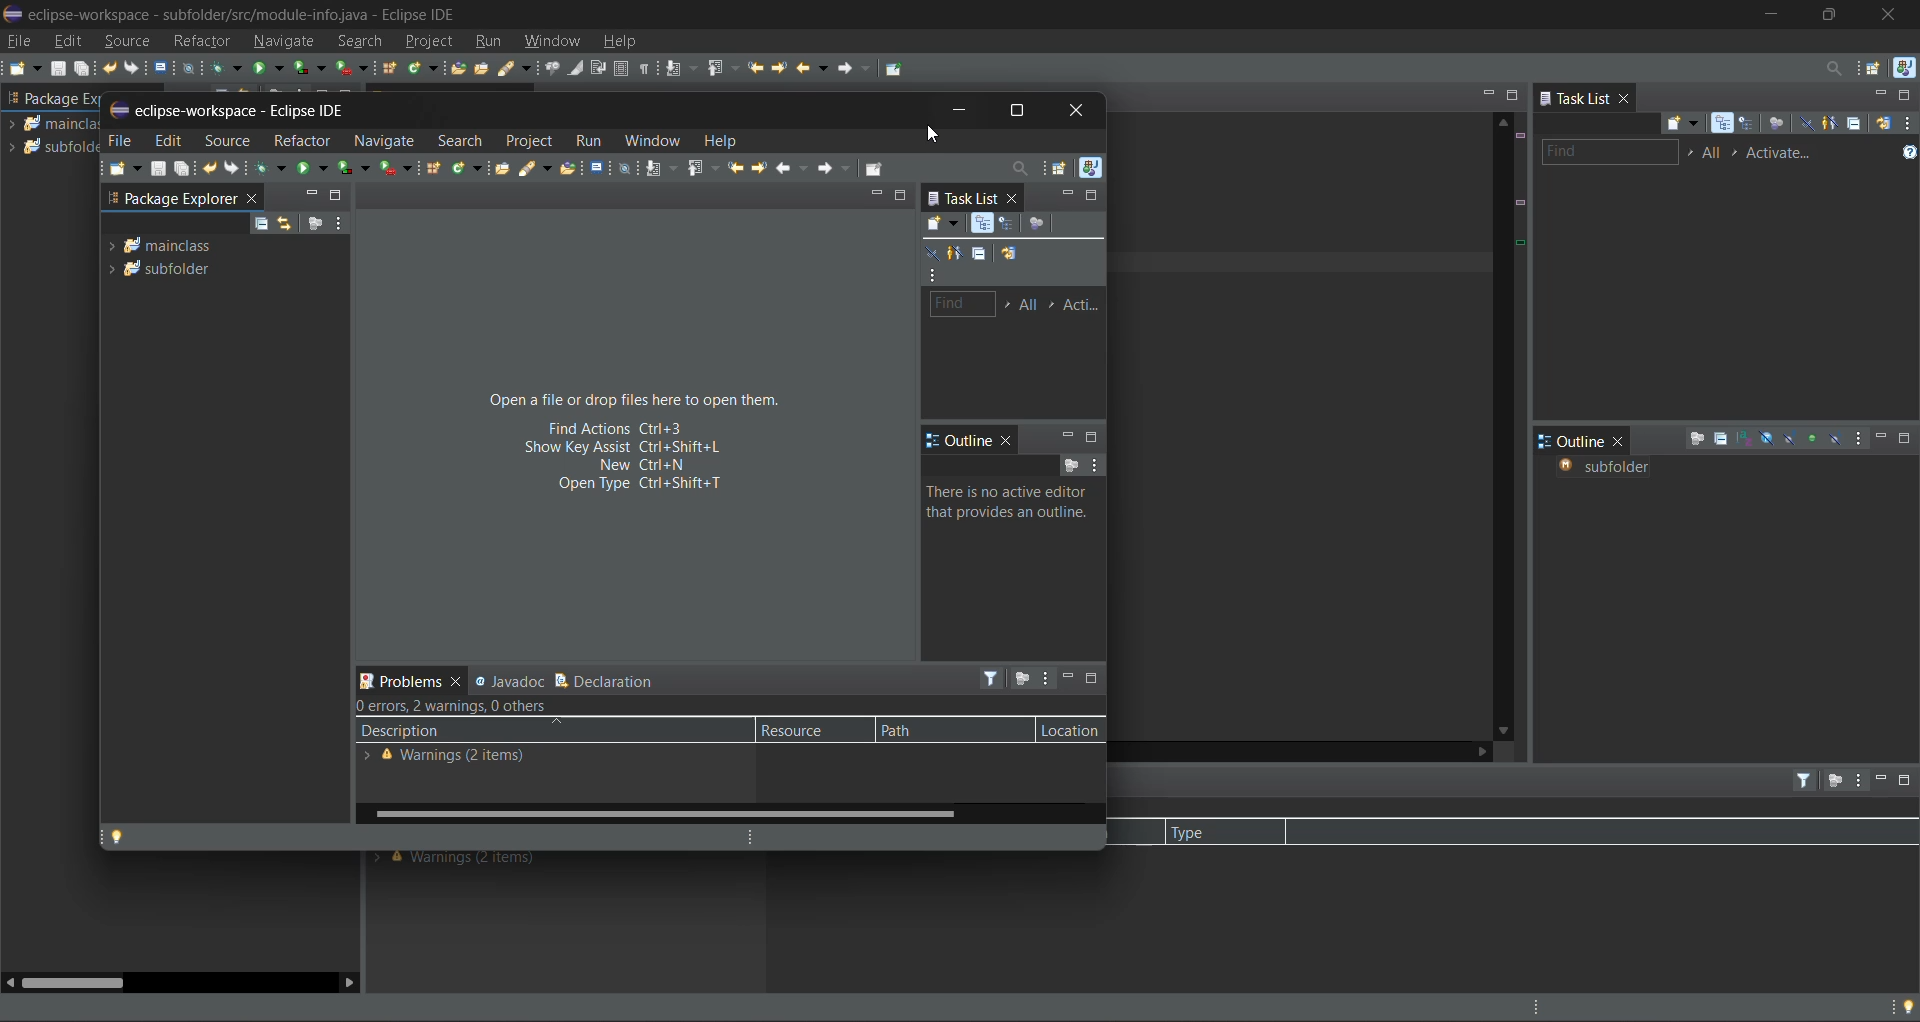  I want to click on run, so click(491, 42).